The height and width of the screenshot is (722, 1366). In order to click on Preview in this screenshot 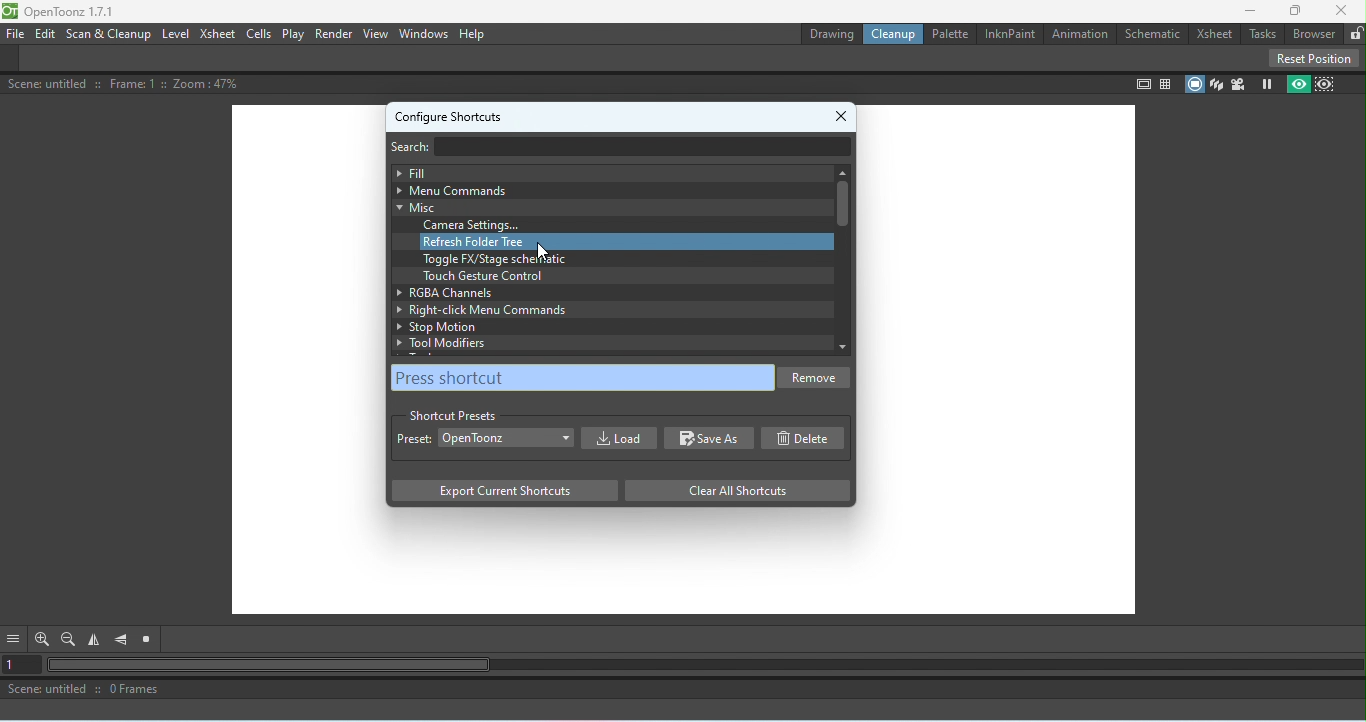, I will do `click(1296, 85)`.